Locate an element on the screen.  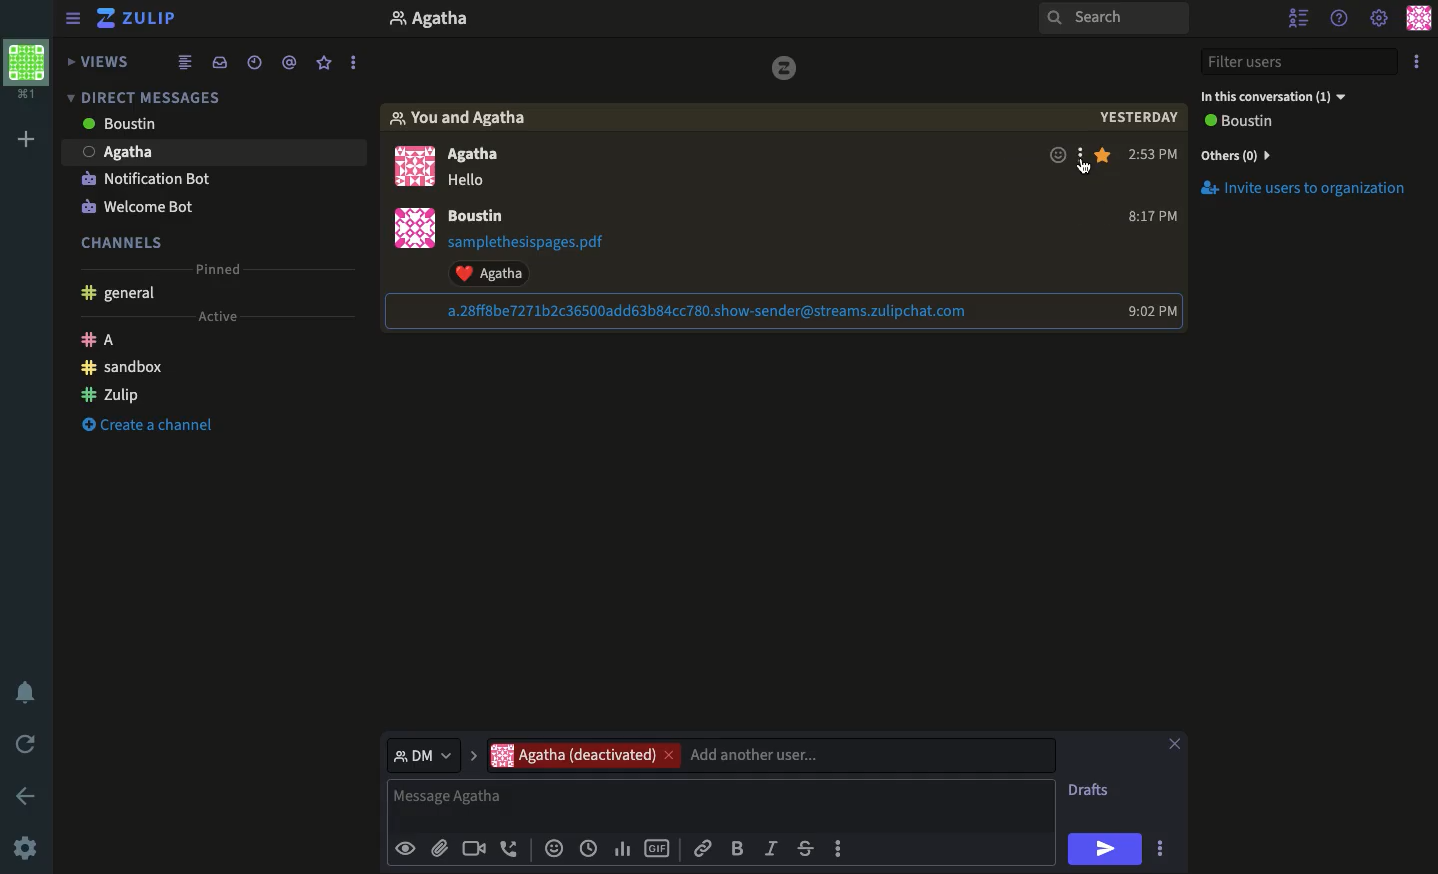
DM is located at coordinates (431, 754).